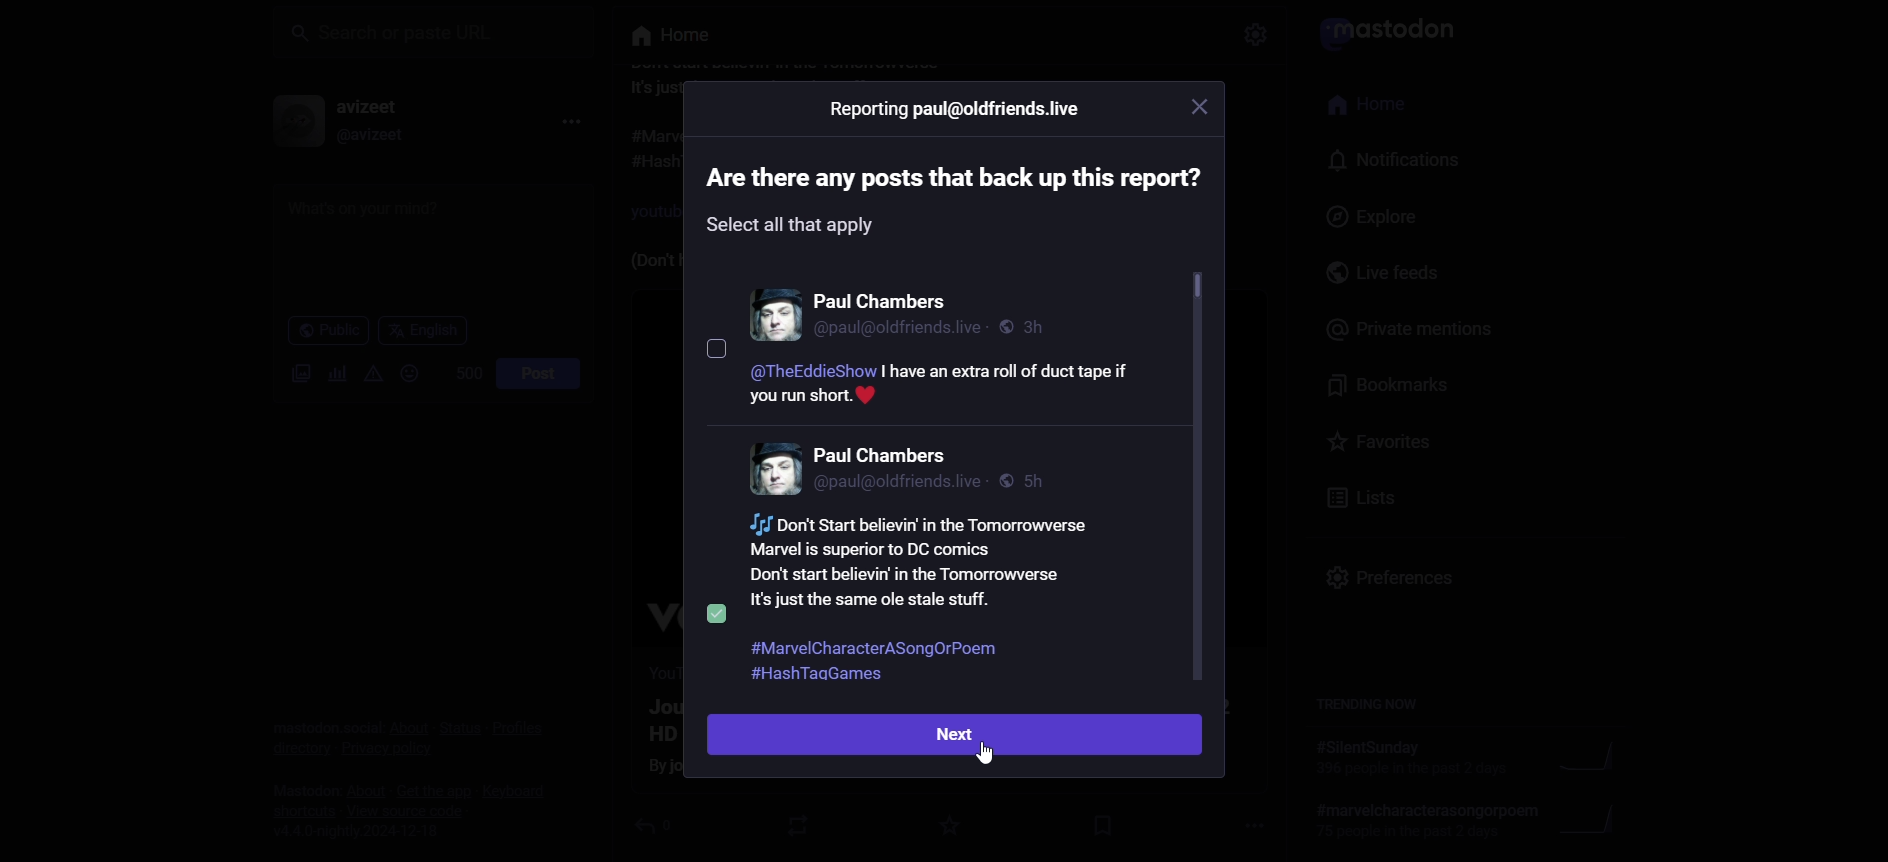 This screenshot has height=862, width=1888. What do you see at coordinates (772, 313) in the screenshot?
I see `ant other post to be selected for reporting` at bounding box center [772, 313].